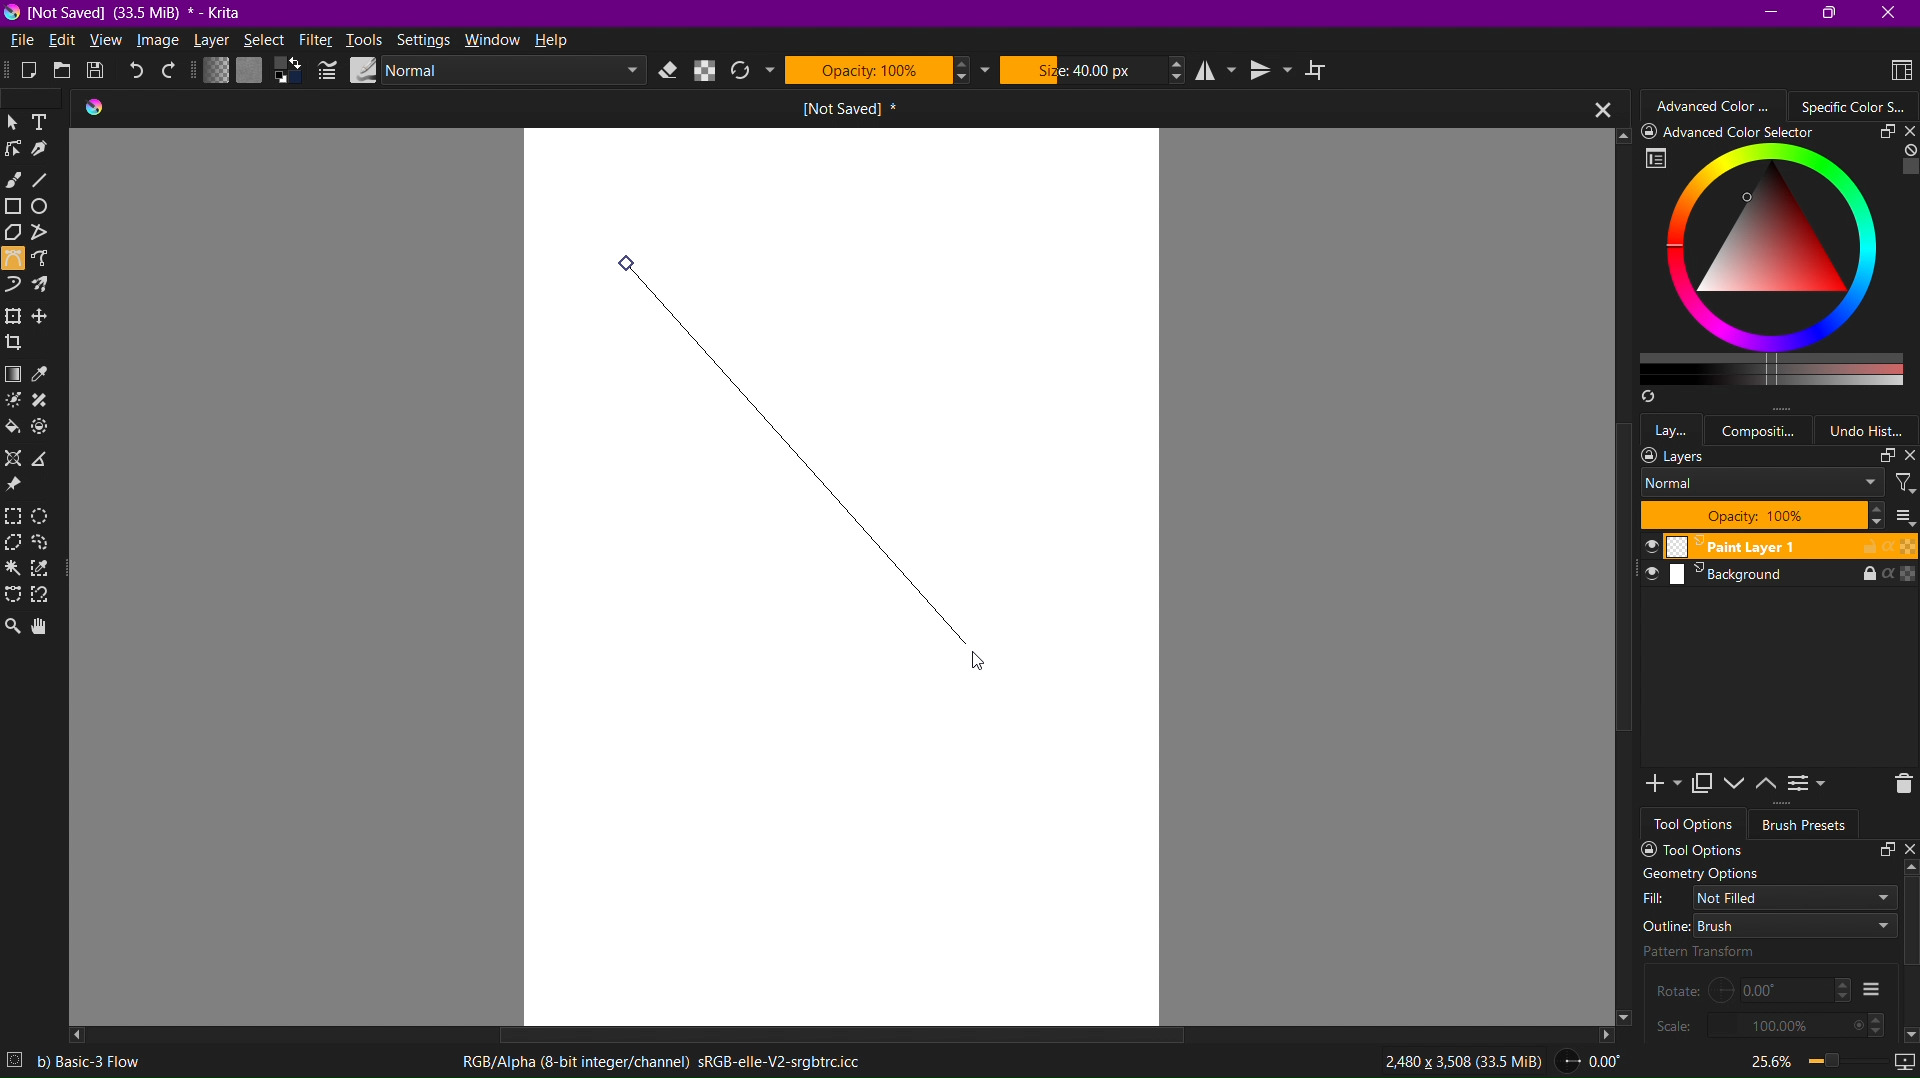 This screenshot has height=1078, width=1920. Describe the element at coordinates (13, 624) in the screenshot. I see `Zoom Tool` at that location.